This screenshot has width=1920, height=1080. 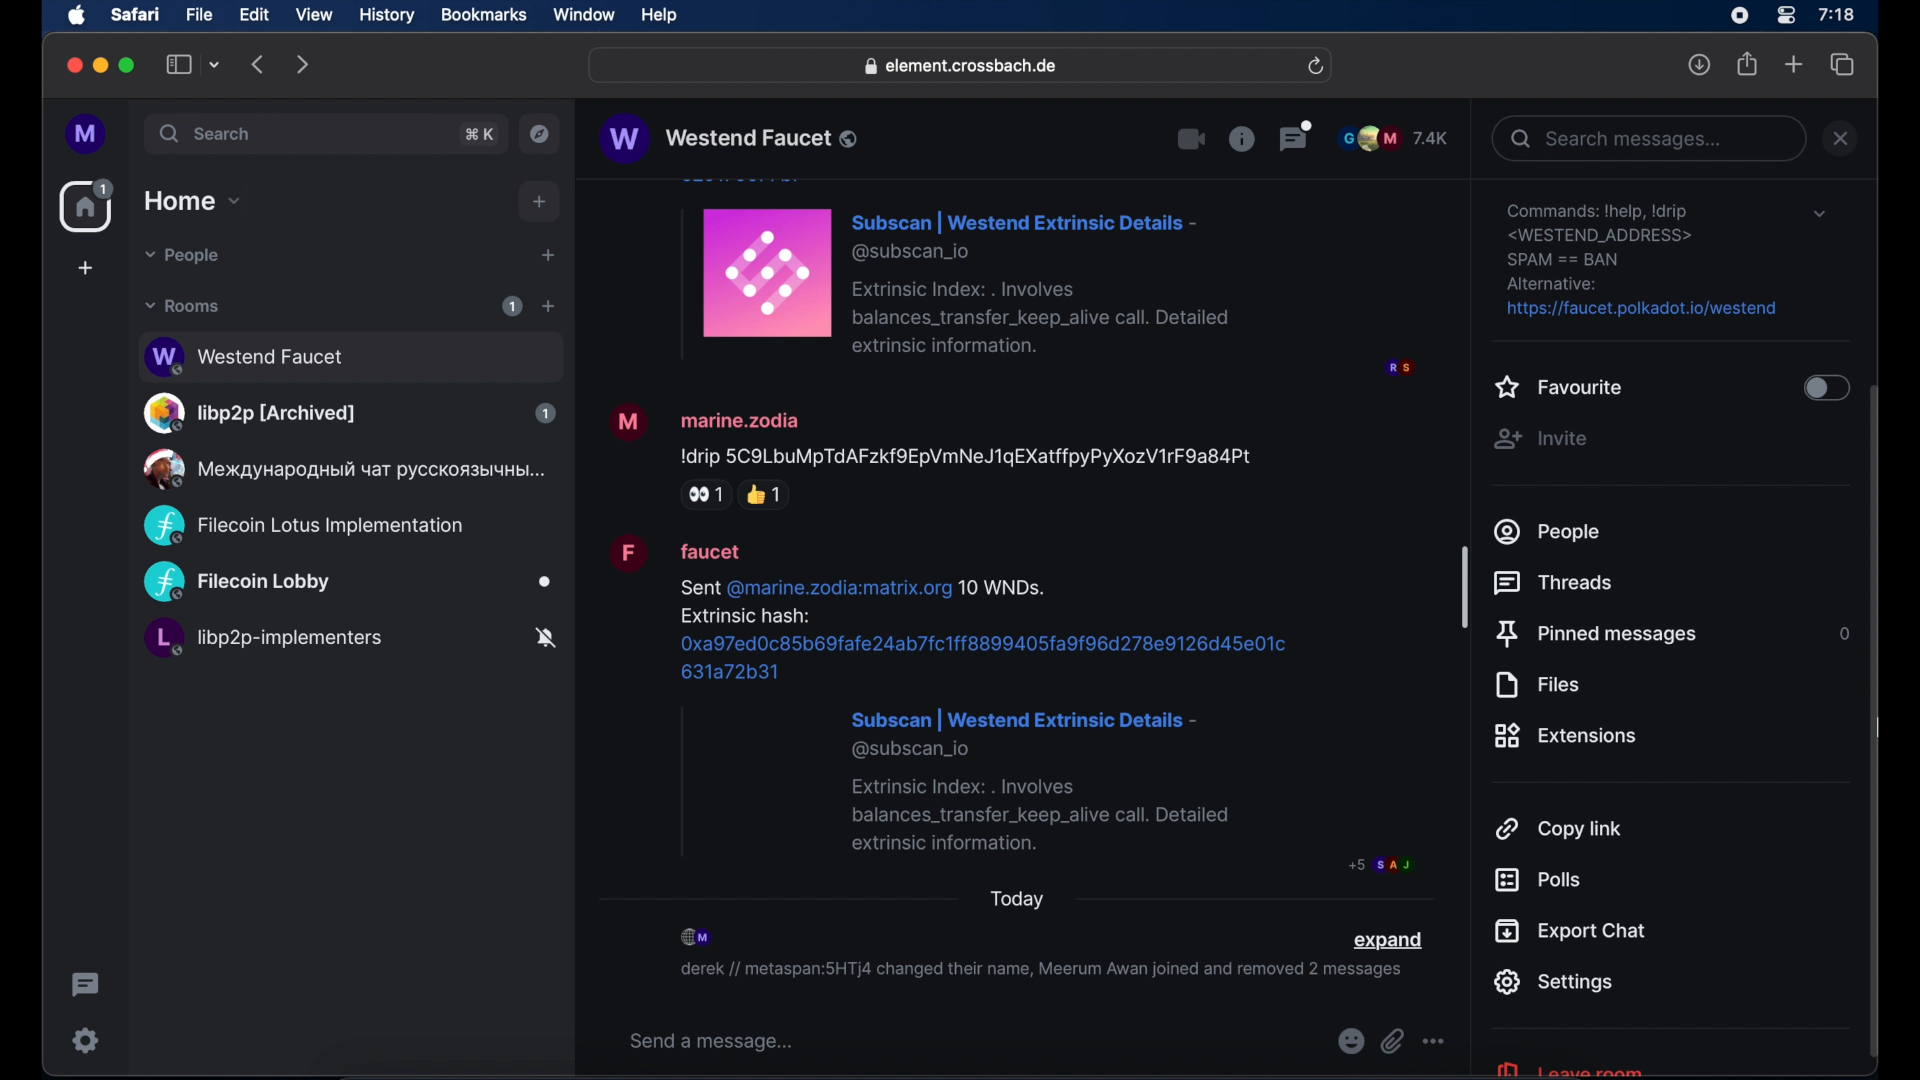 I want to click on settings, so click(x=1553, y=982).